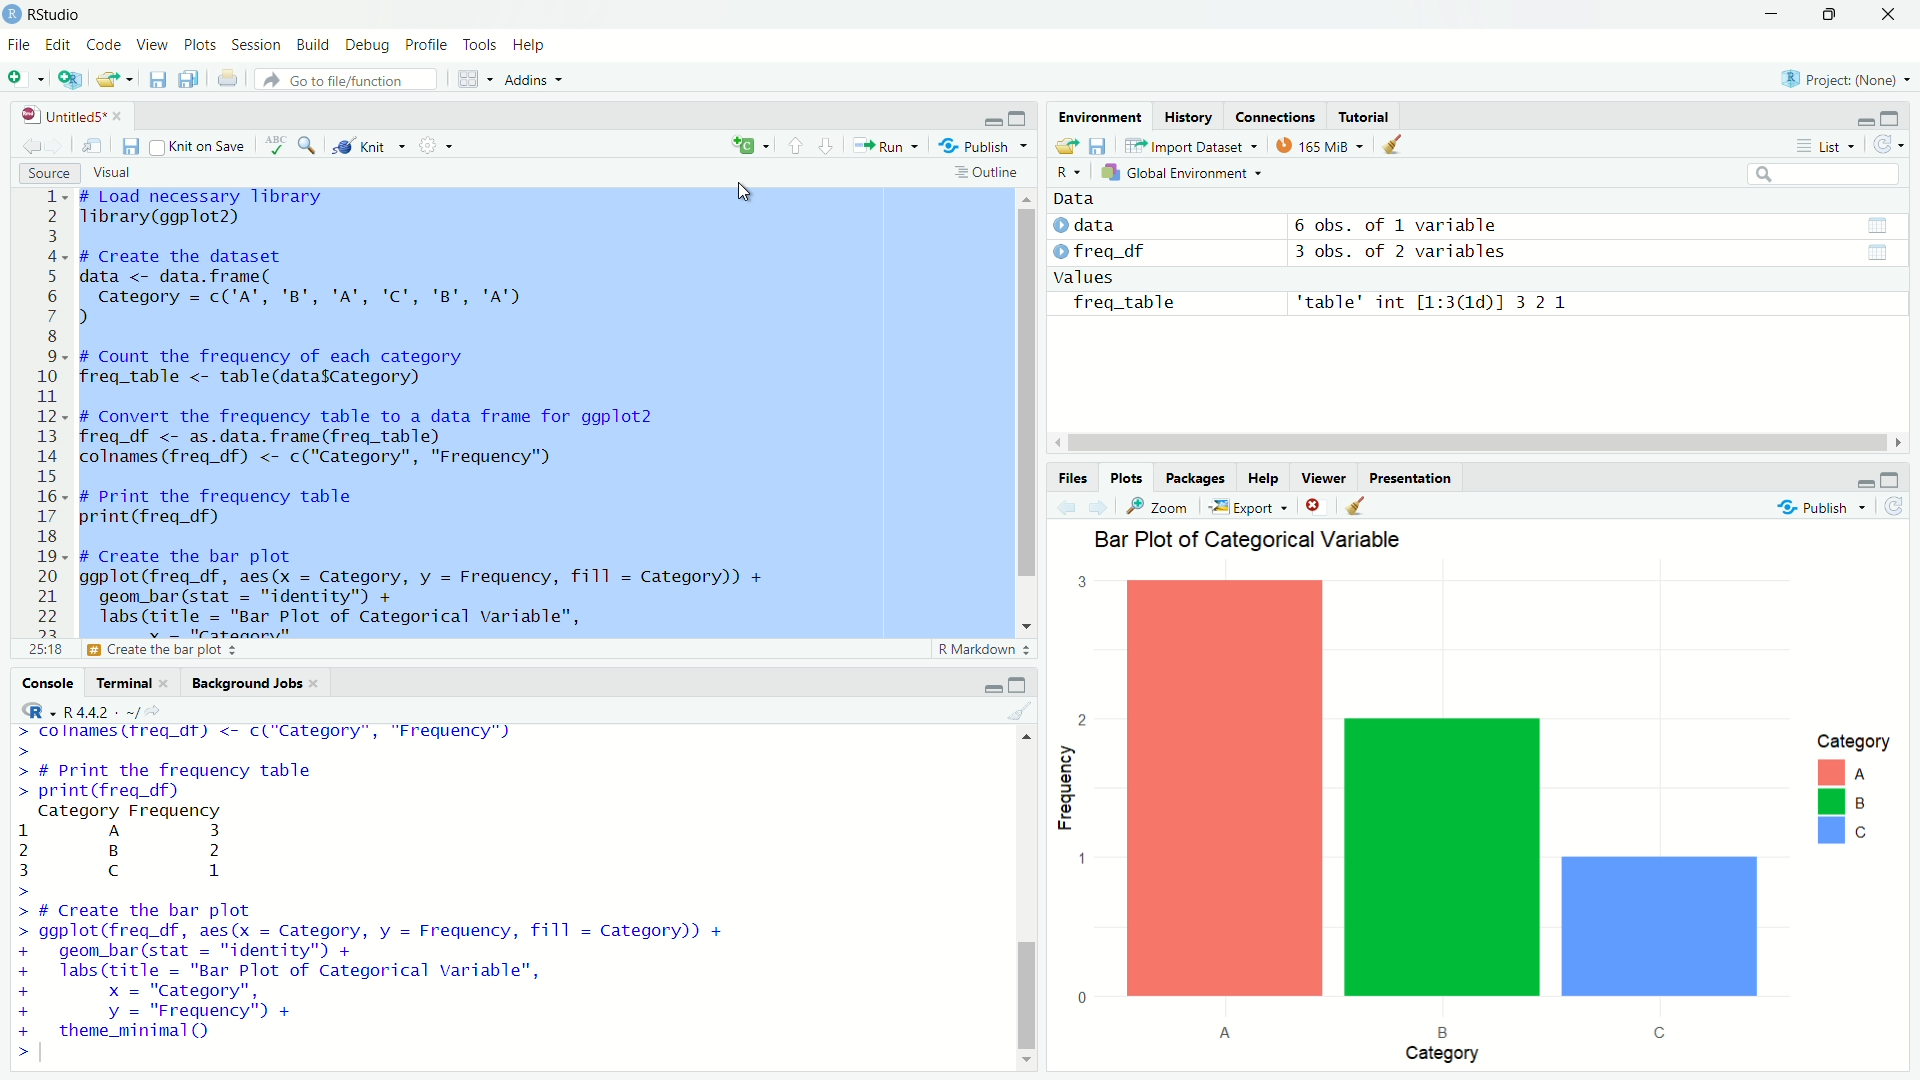  What do you see at coordinates (310, 46) in the screenshot?
I see `build` at bounding box center [310, 46].